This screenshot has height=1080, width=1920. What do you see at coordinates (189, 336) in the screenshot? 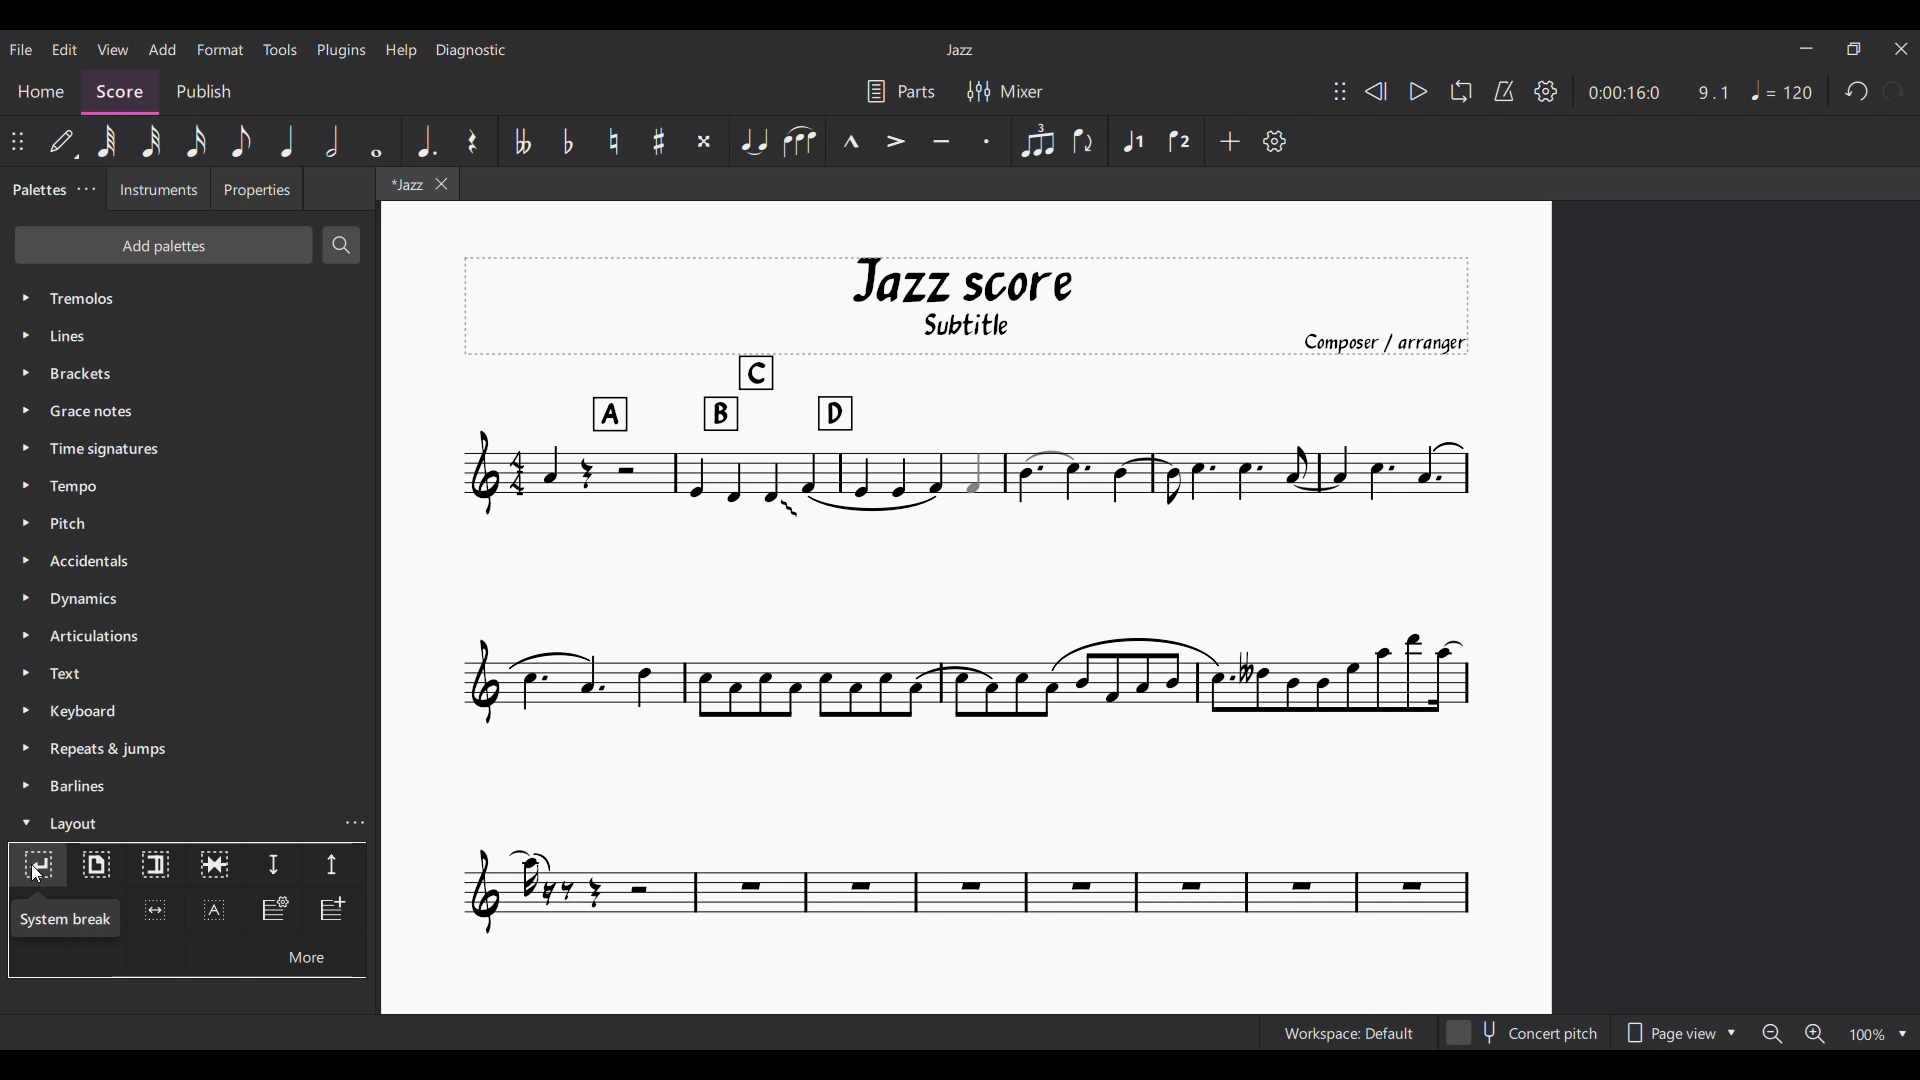
I see `Lines` at bounding box center [189, 336].